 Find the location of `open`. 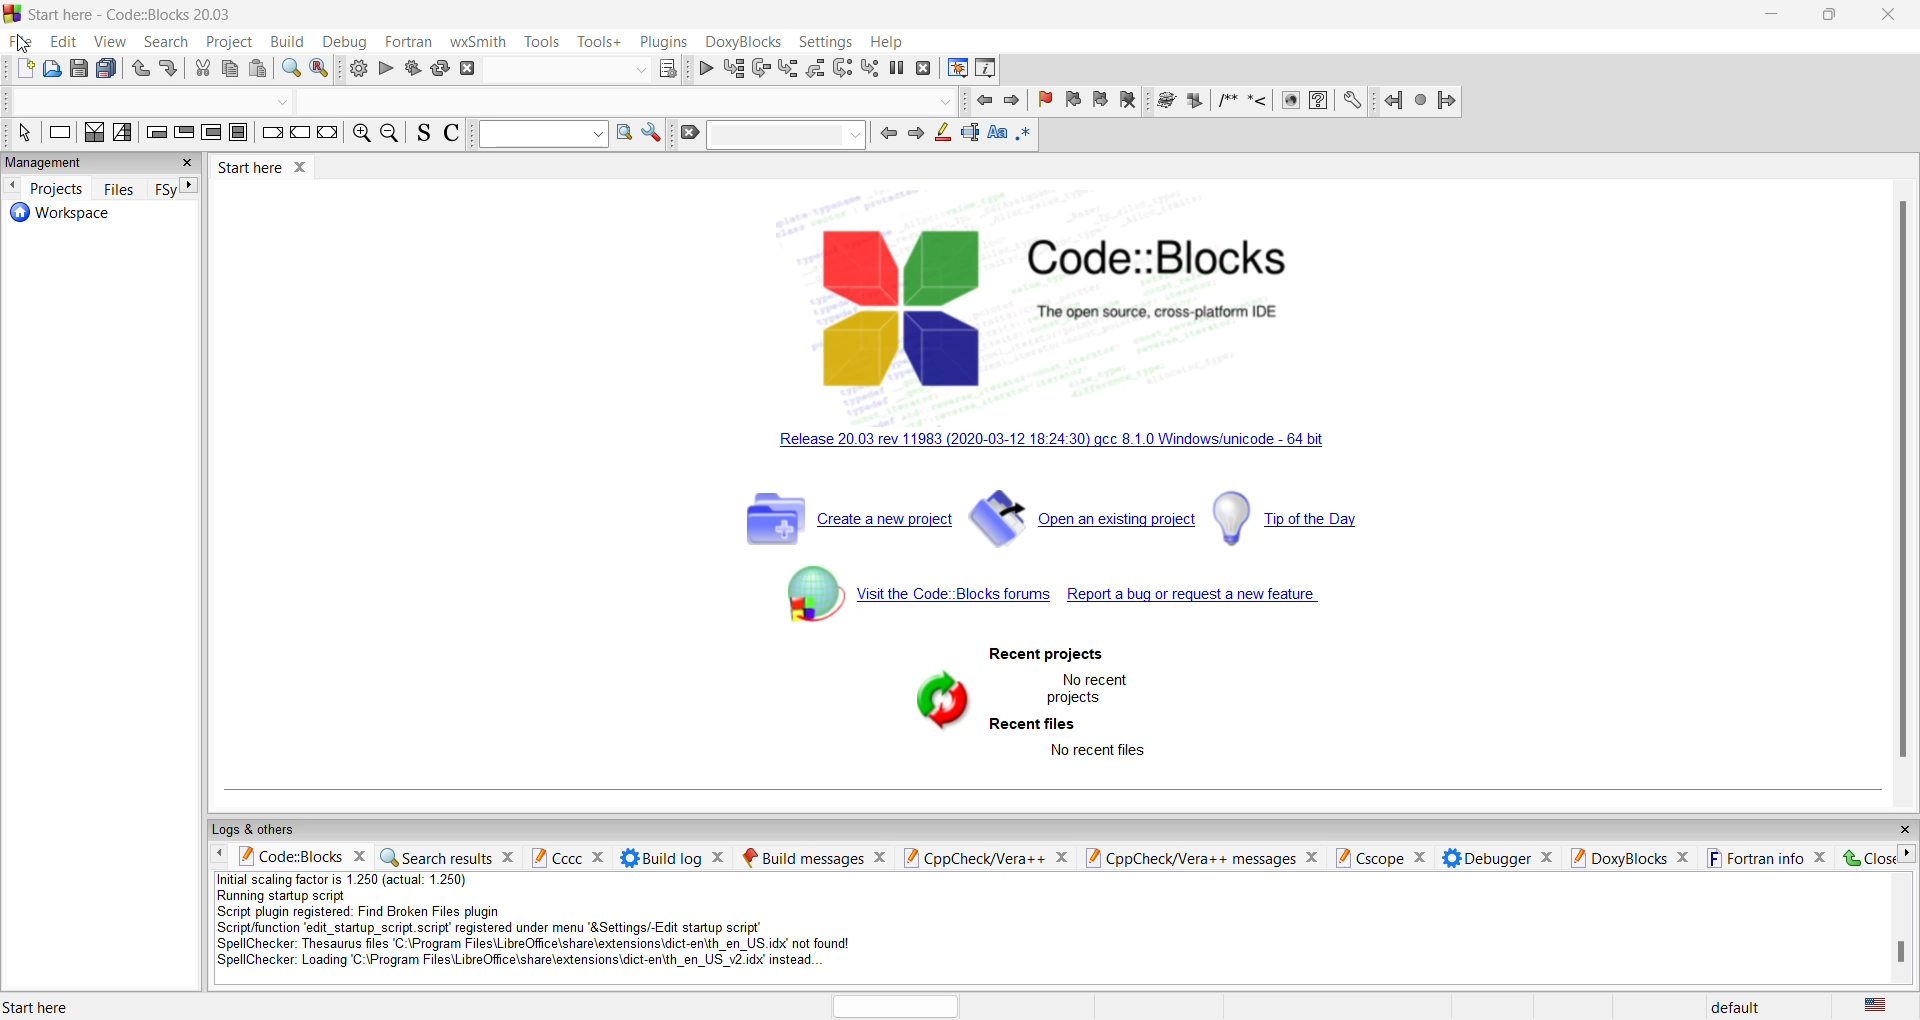

open is located at coordinates (56, 68).